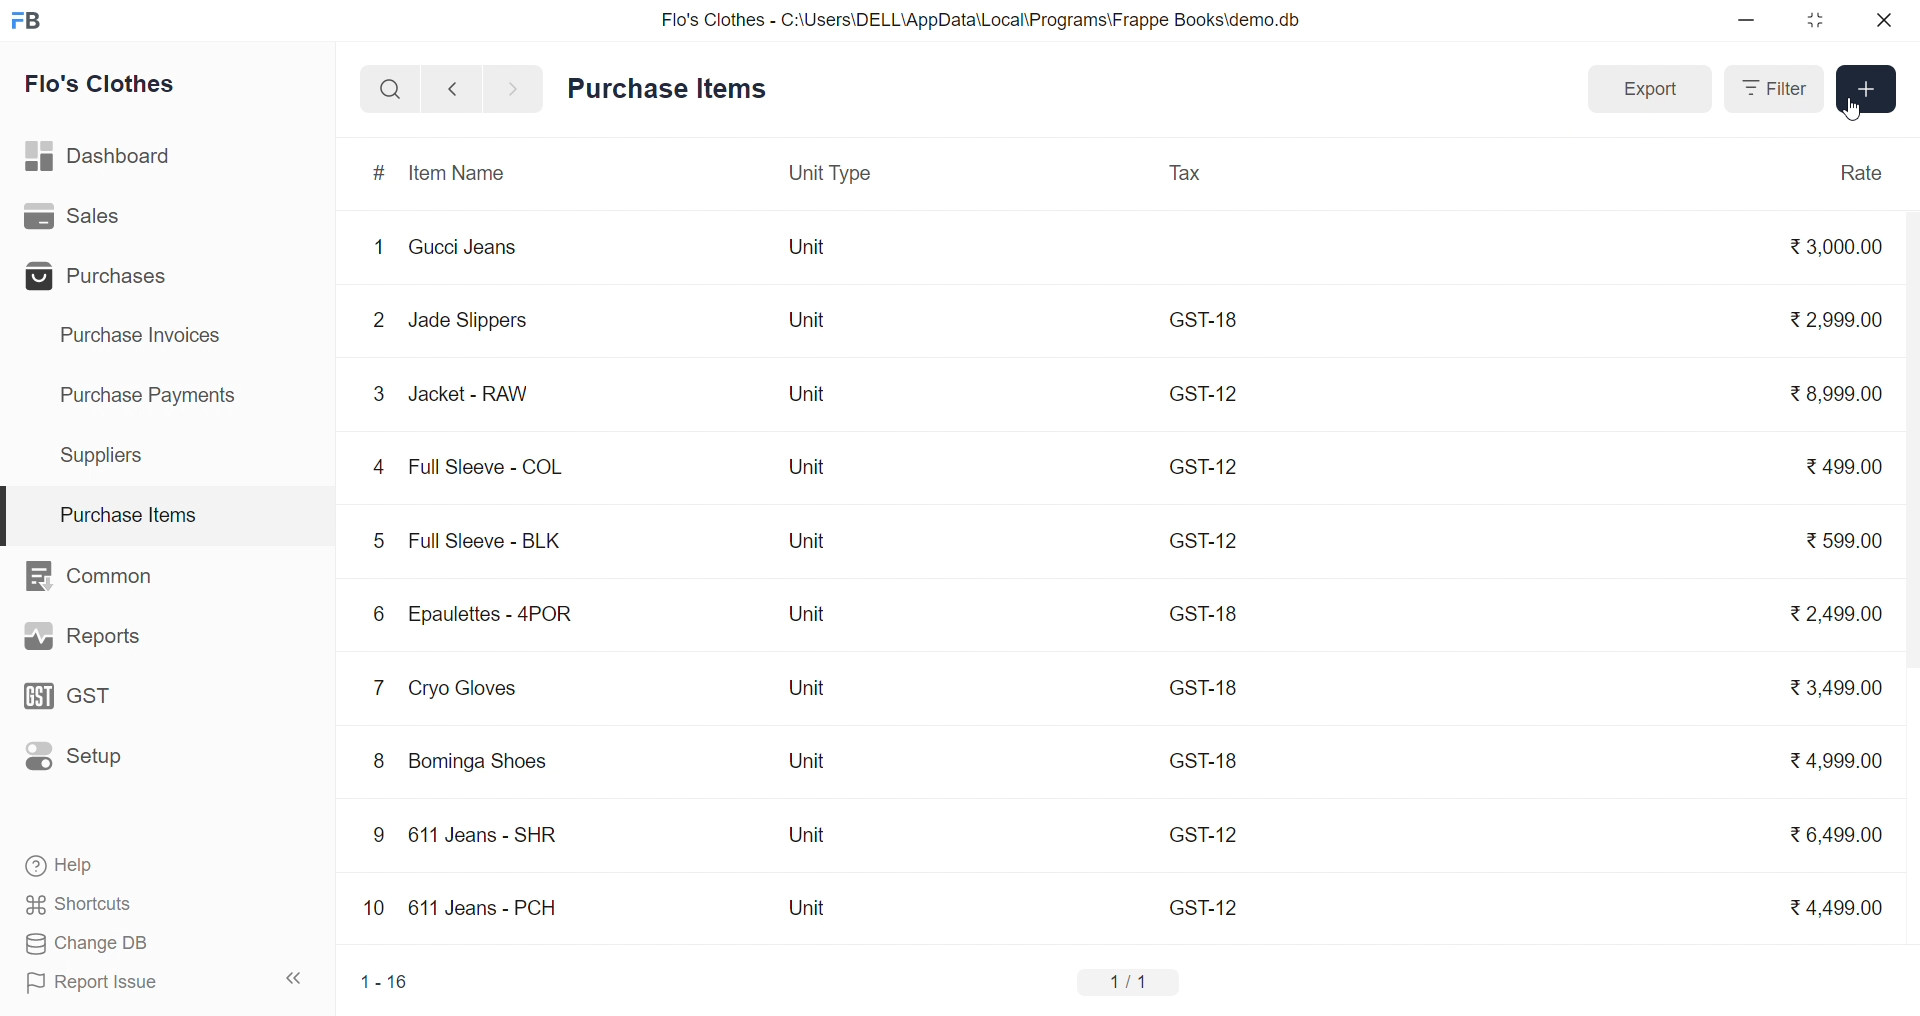 The image size is (1920, 1016). Describe the element at coordinates (383, 983) in the screenshot. I see `1-16` at that location.